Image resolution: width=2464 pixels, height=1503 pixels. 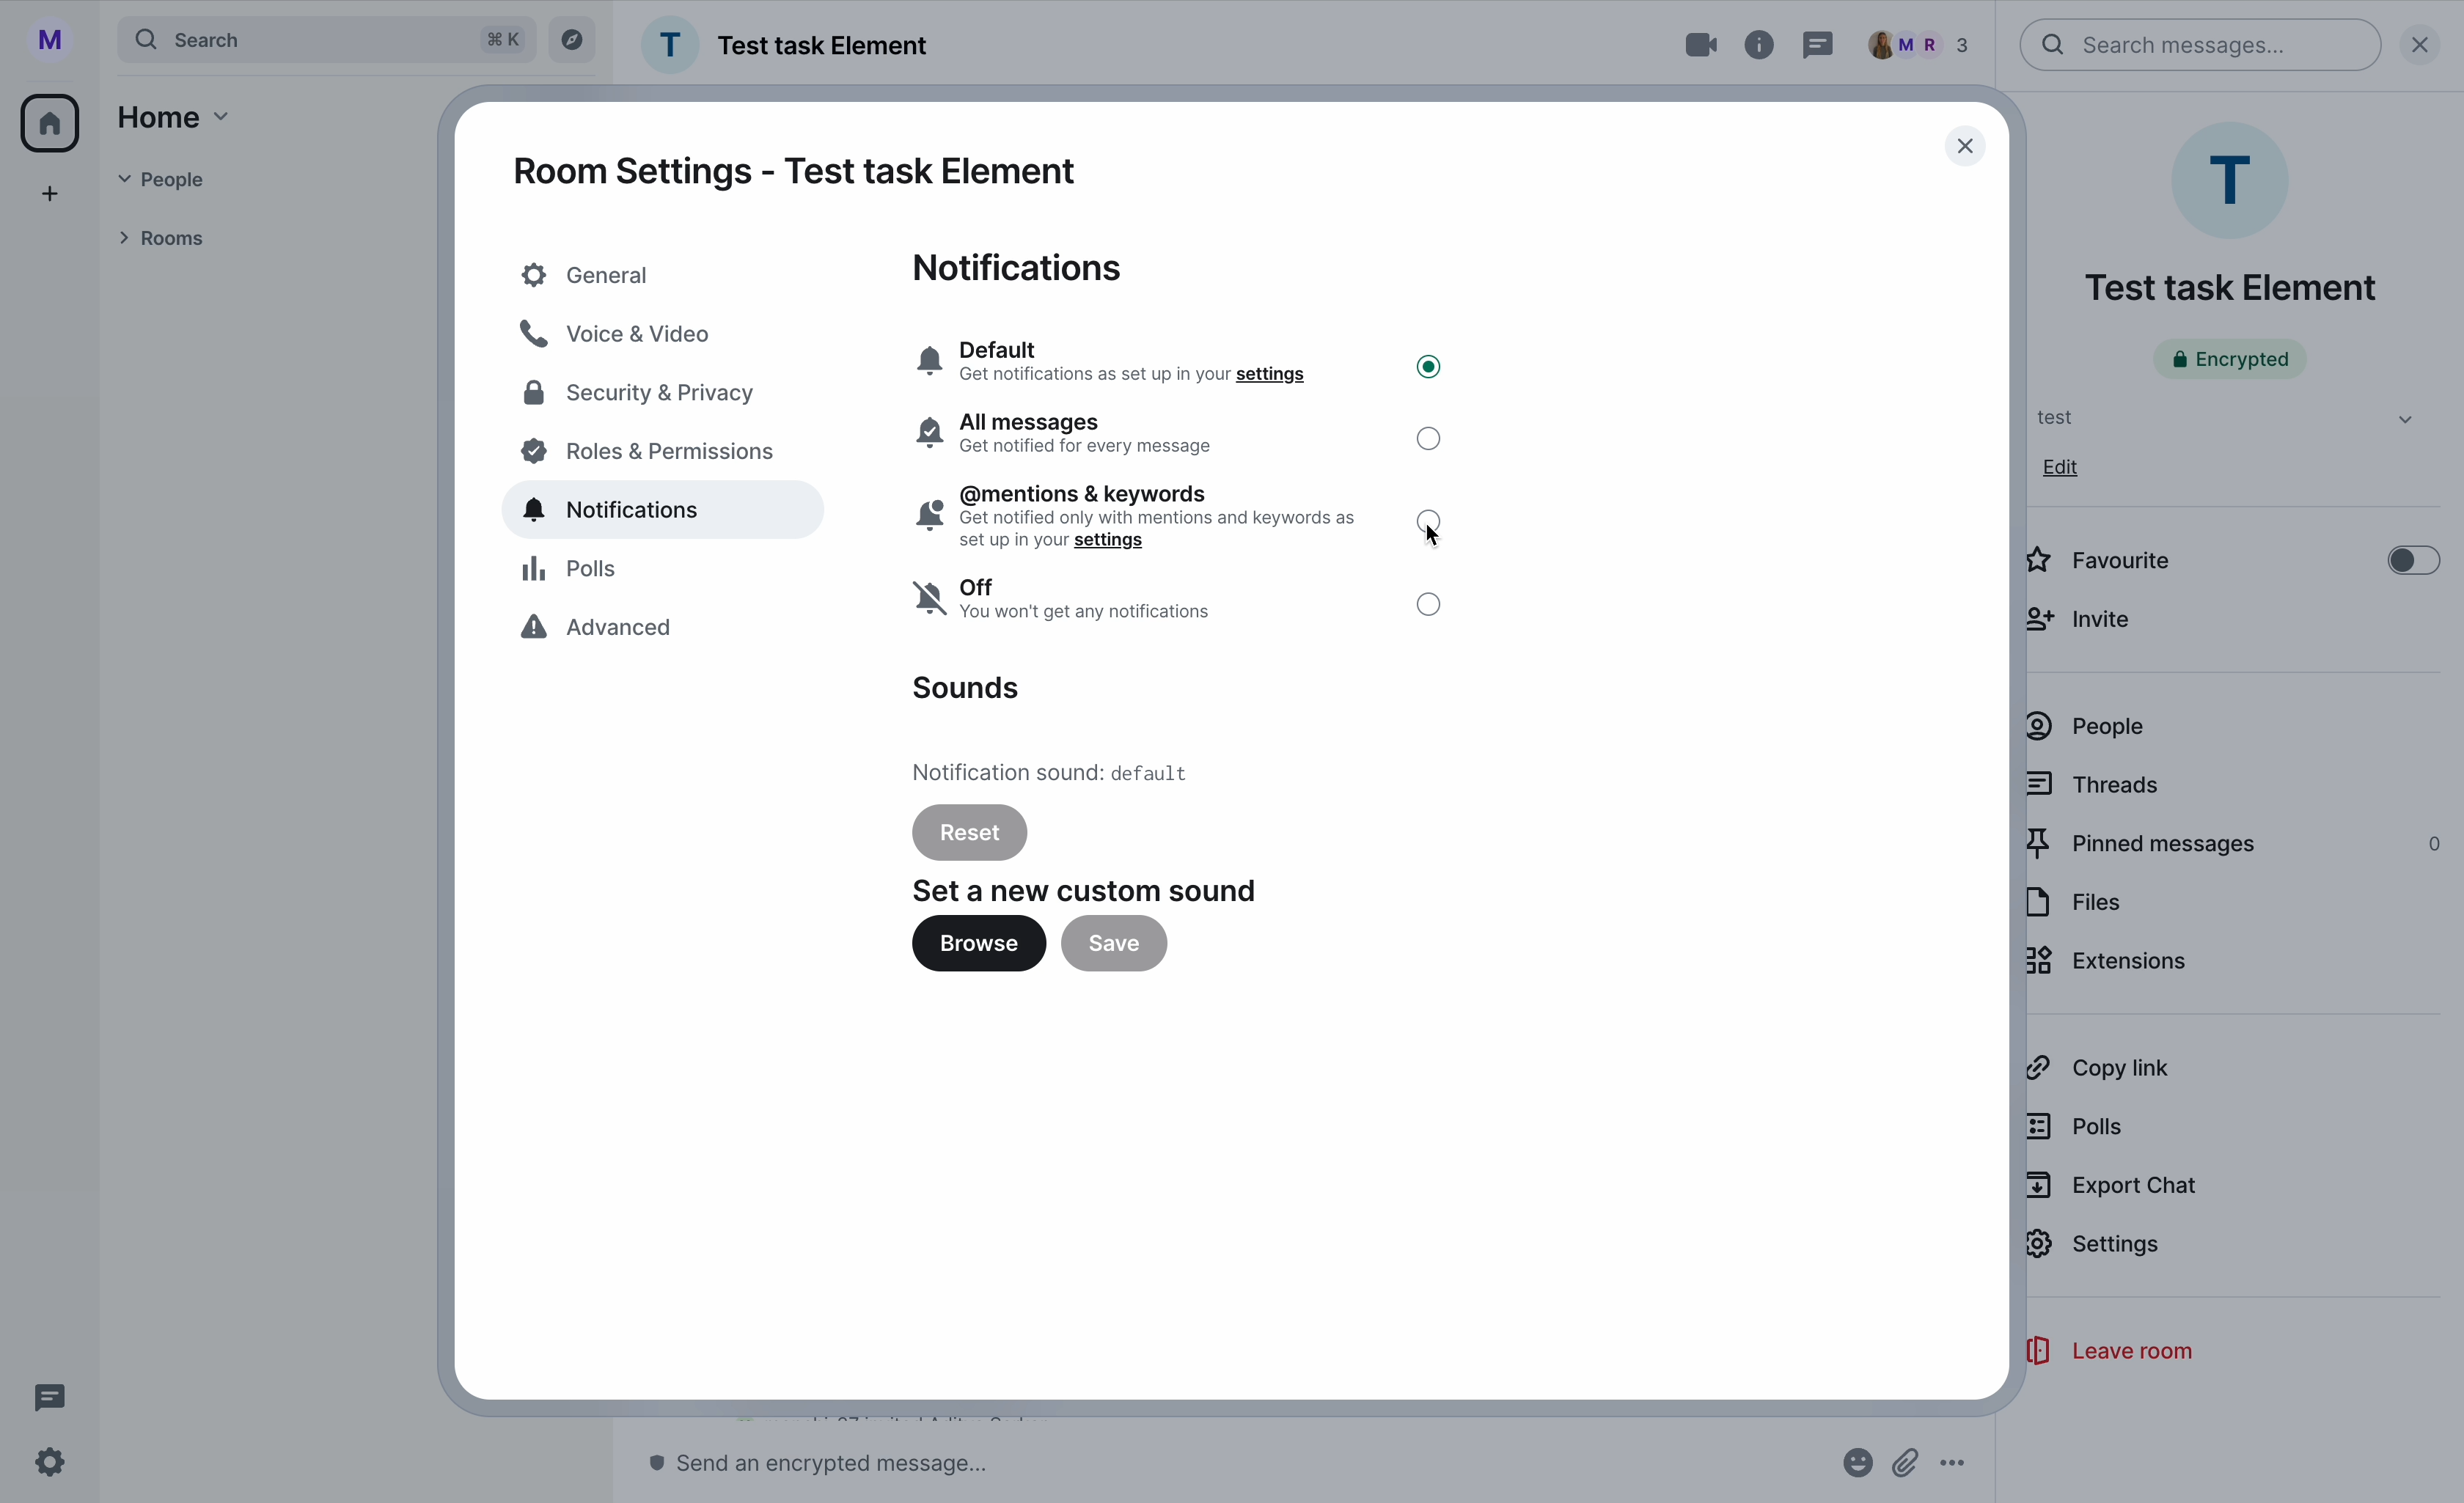 I want to click on video call, so click(x=1682, y=46).